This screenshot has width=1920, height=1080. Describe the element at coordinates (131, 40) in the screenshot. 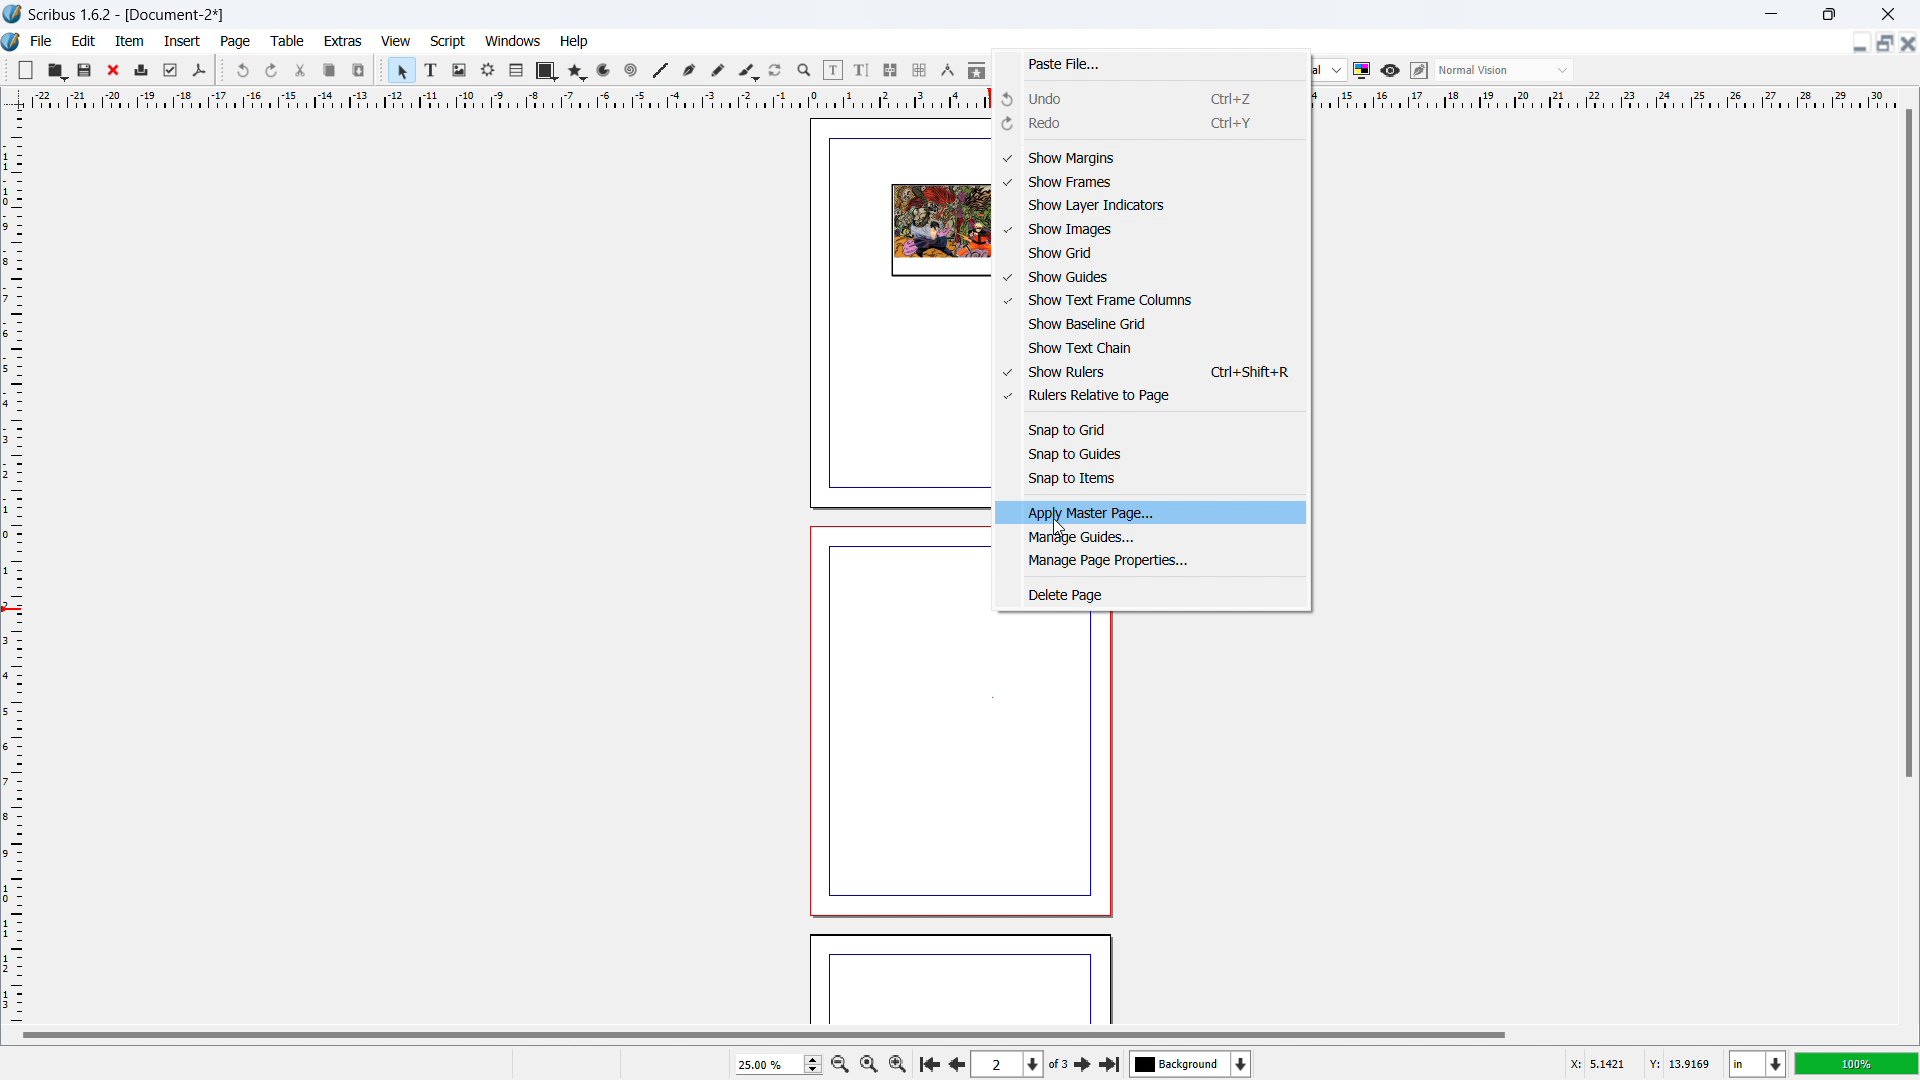

I see `item` at that location.